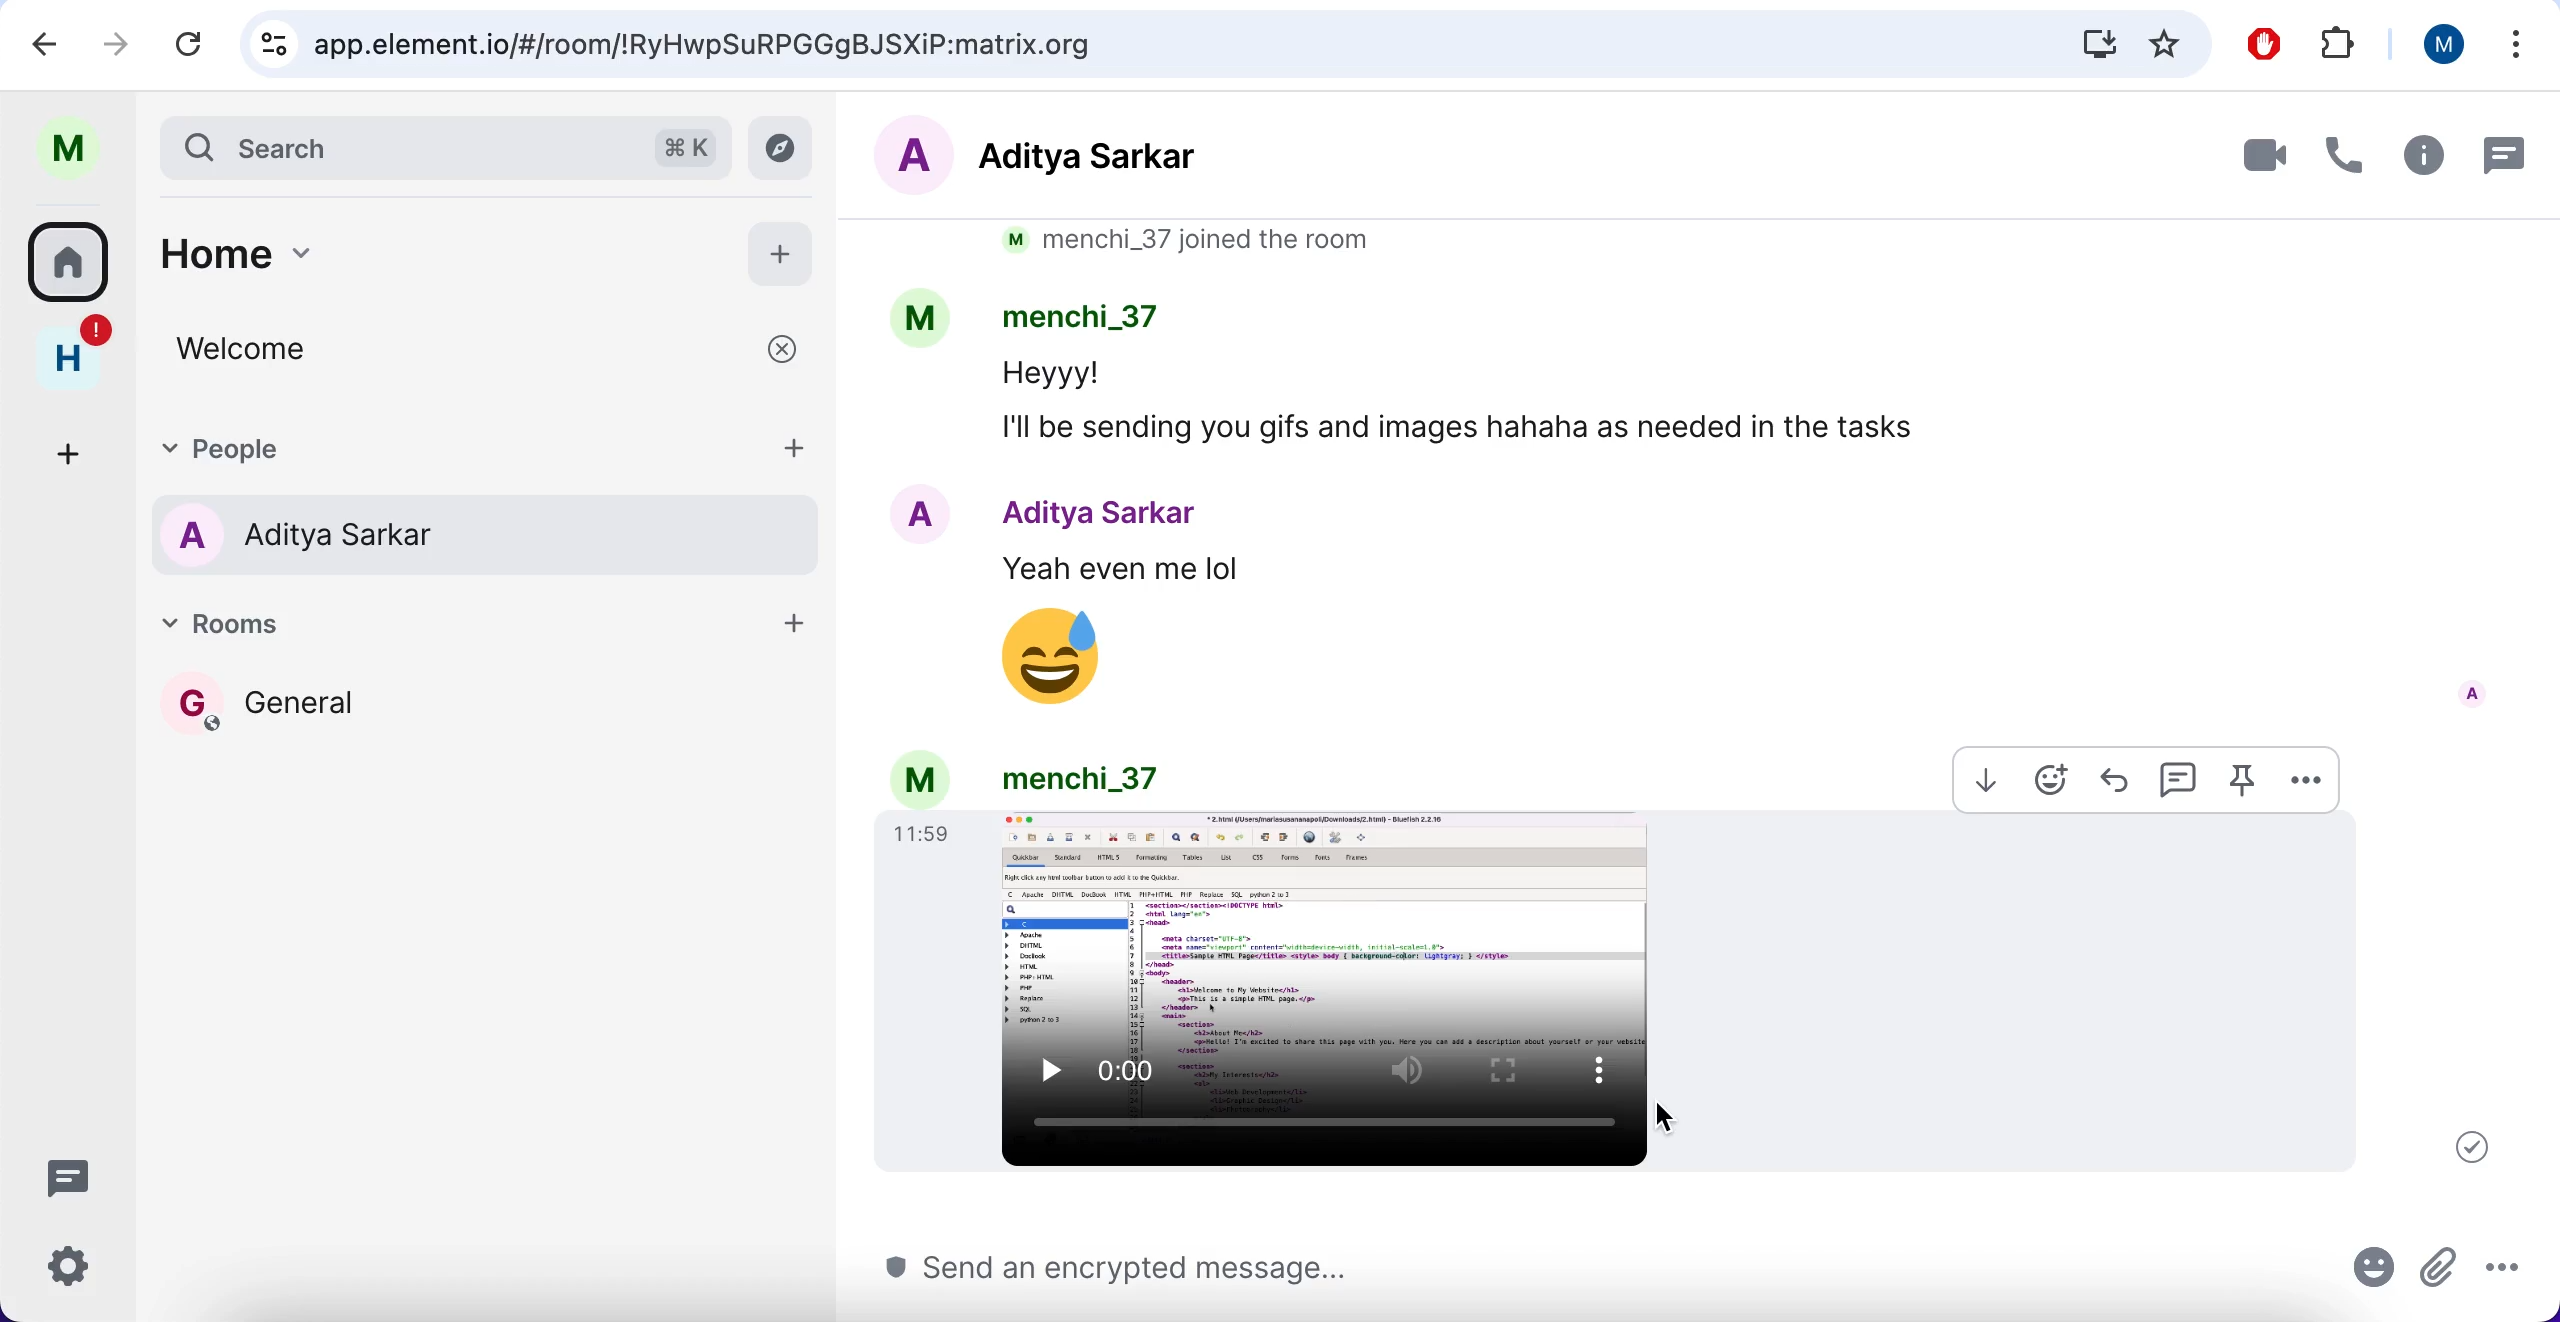 The height and width of the screenshot is (1322, 2560). I want to click on reload current page, so click(194, 42).